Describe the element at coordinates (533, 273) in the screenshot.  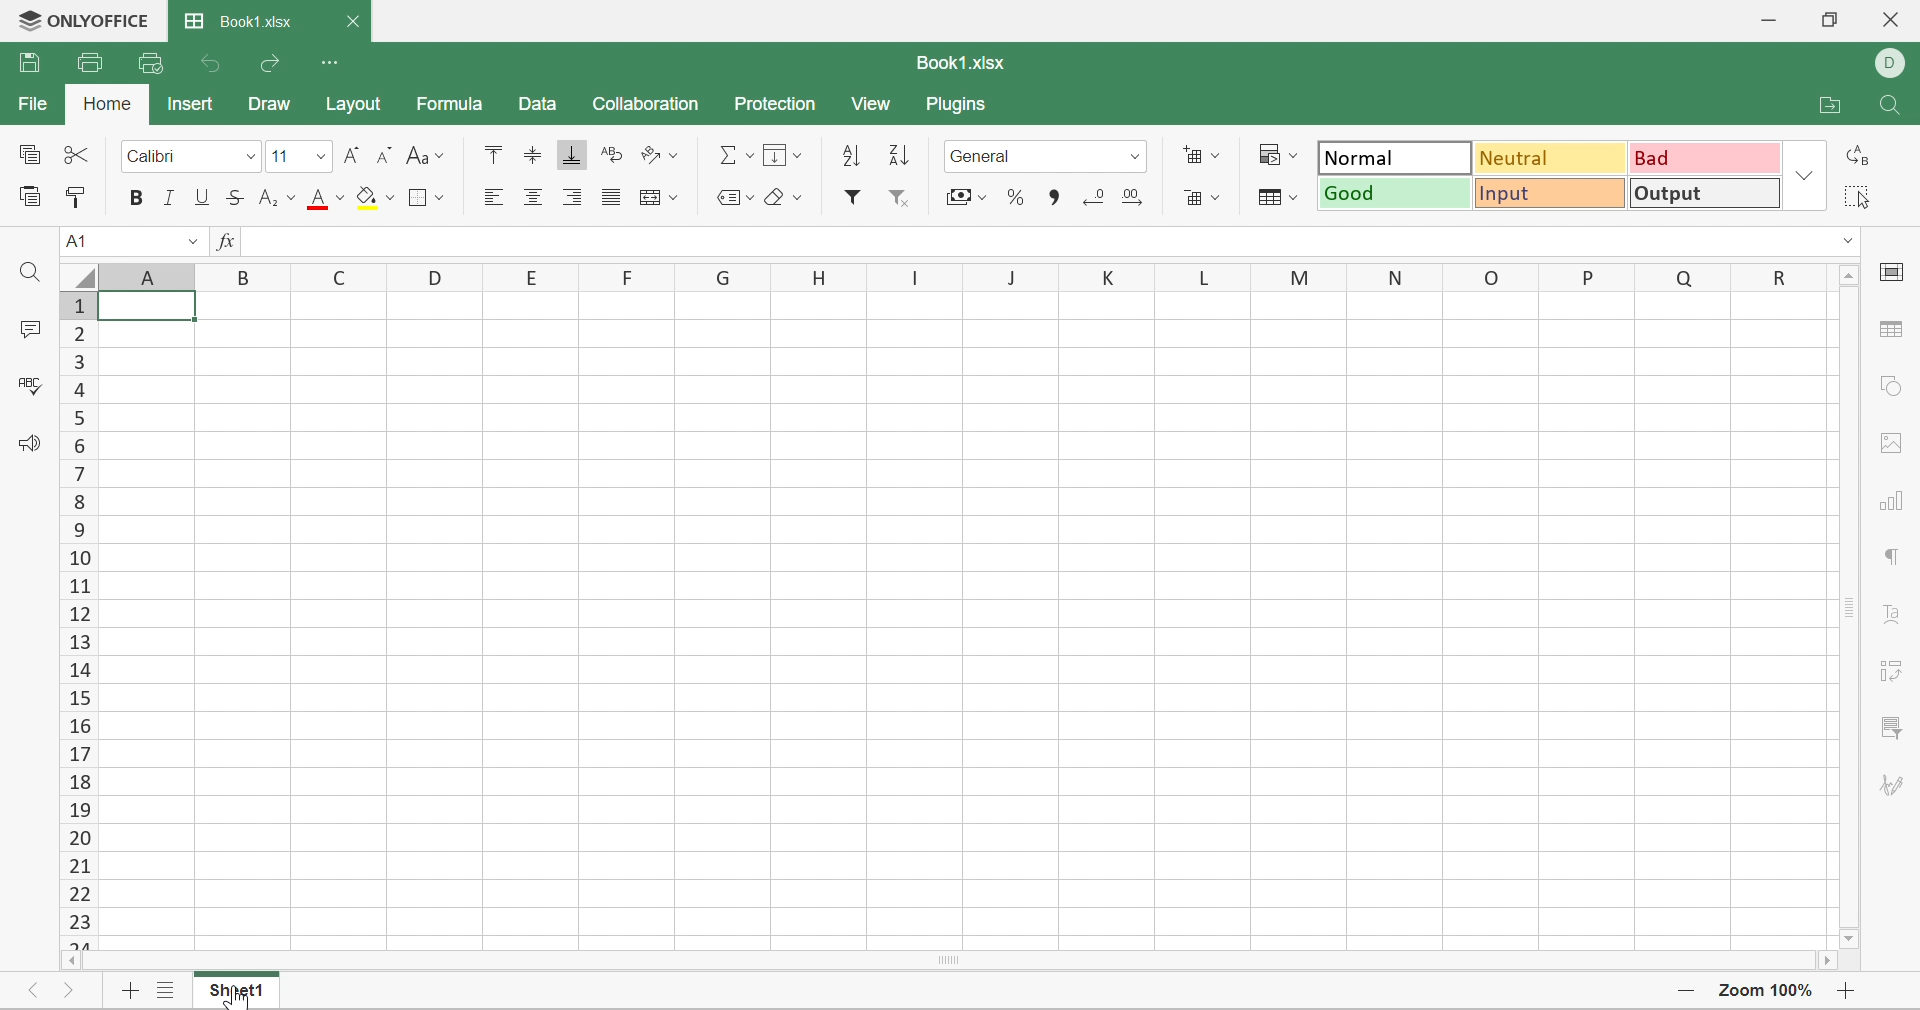
I see `E` at that location.